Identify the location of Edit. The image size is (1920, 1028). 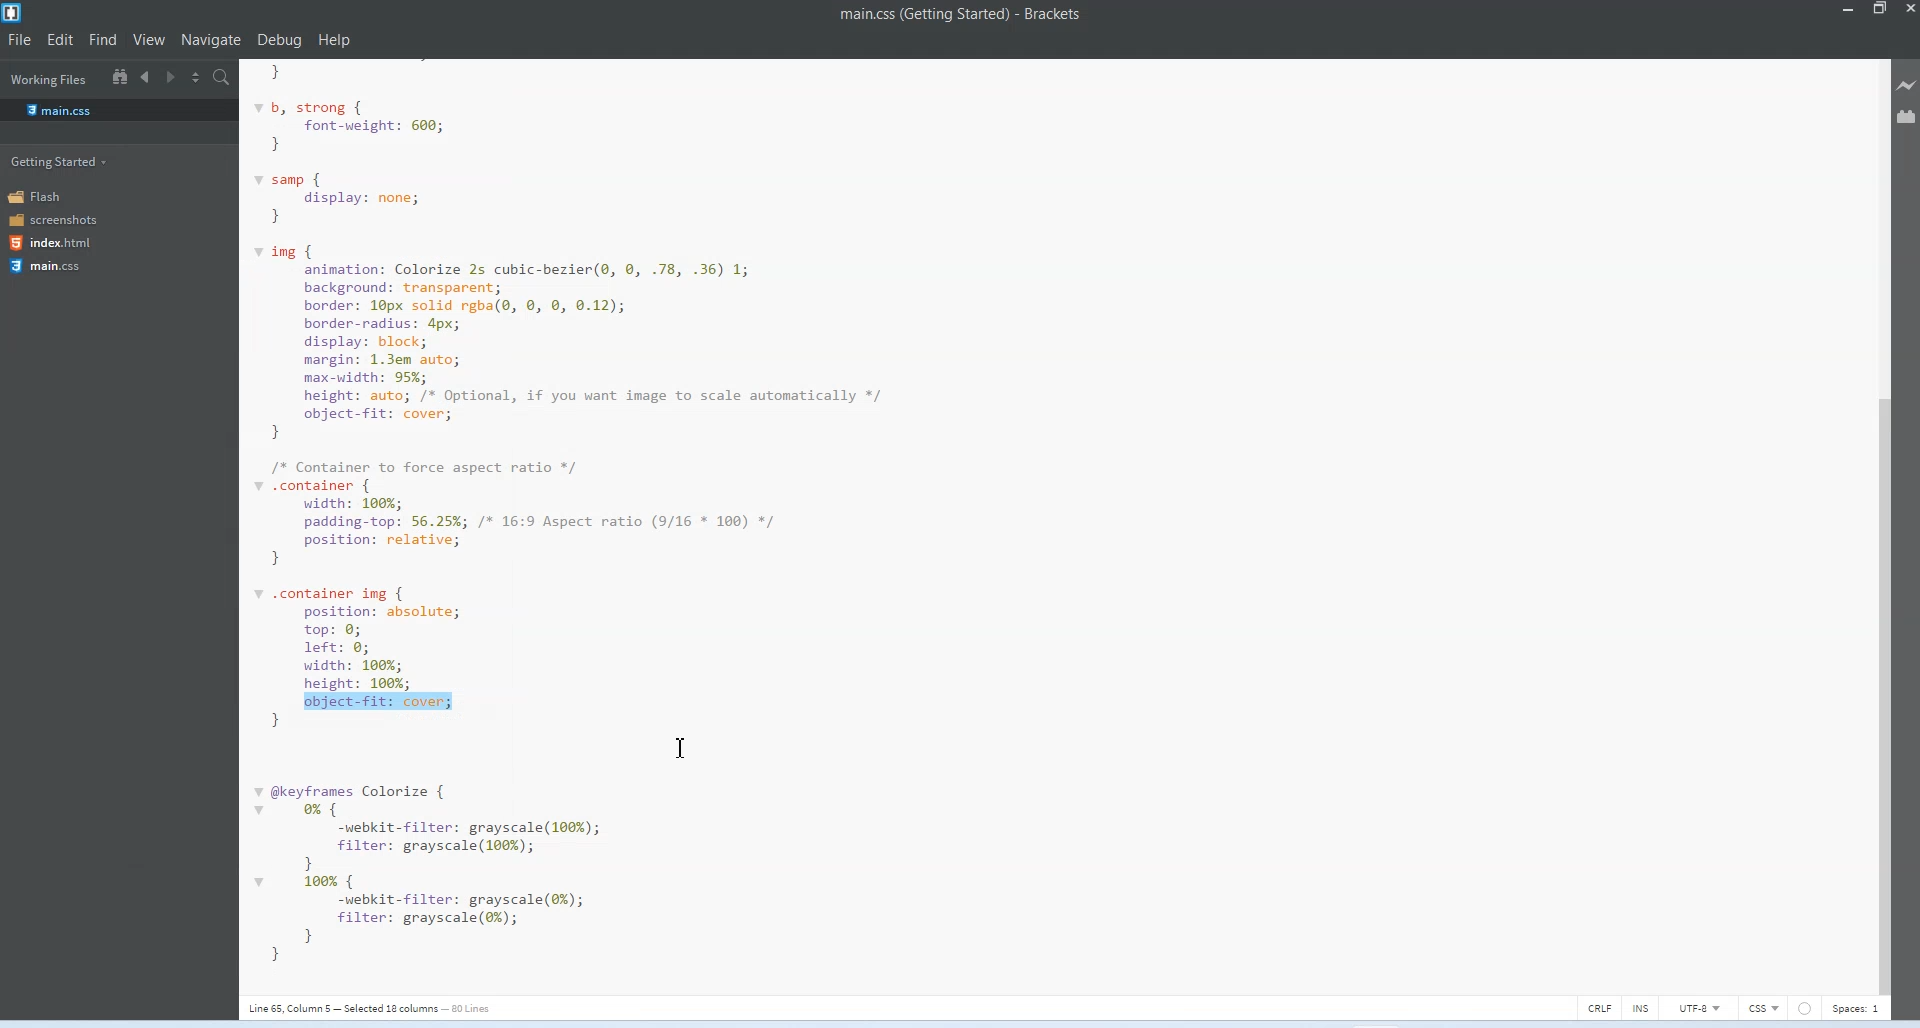
(60, 38).